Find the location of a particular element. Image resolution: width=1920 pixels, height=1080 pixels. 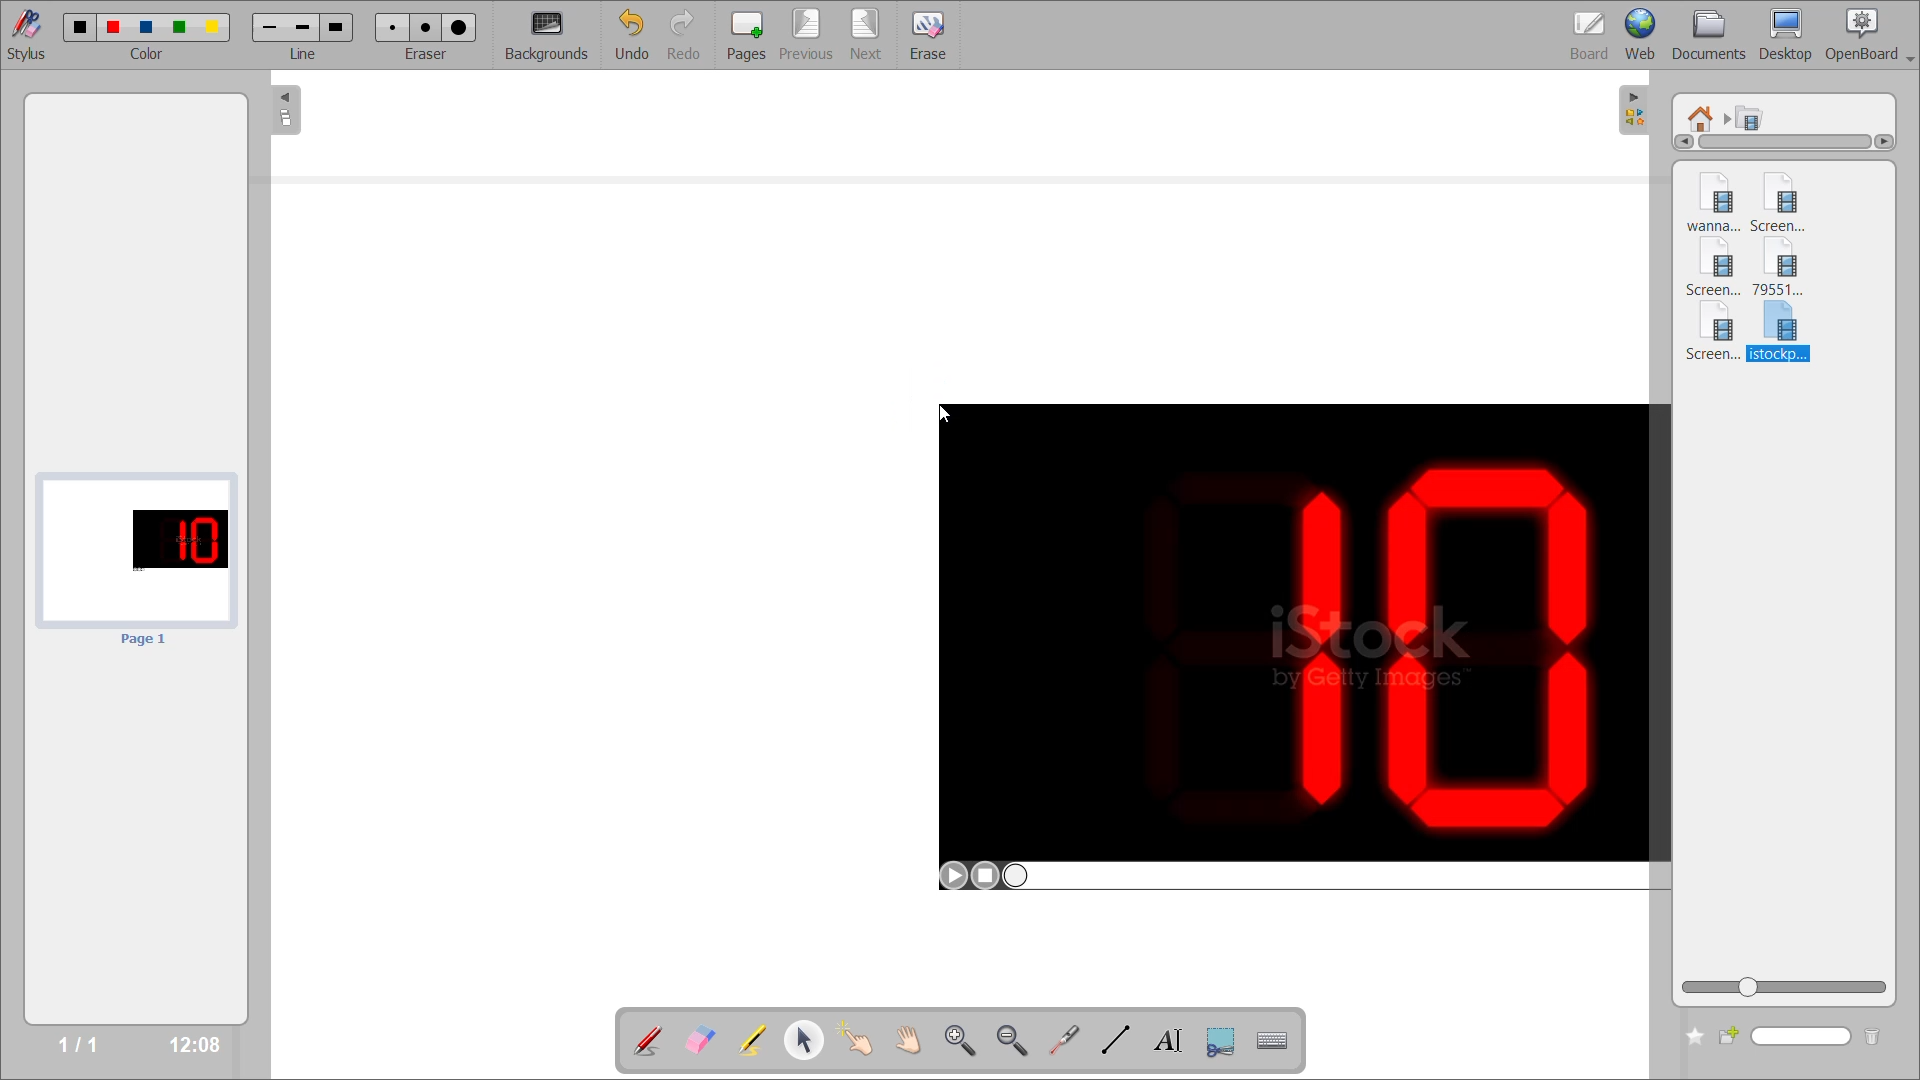

openboard is located at coordinates (1873, 32).